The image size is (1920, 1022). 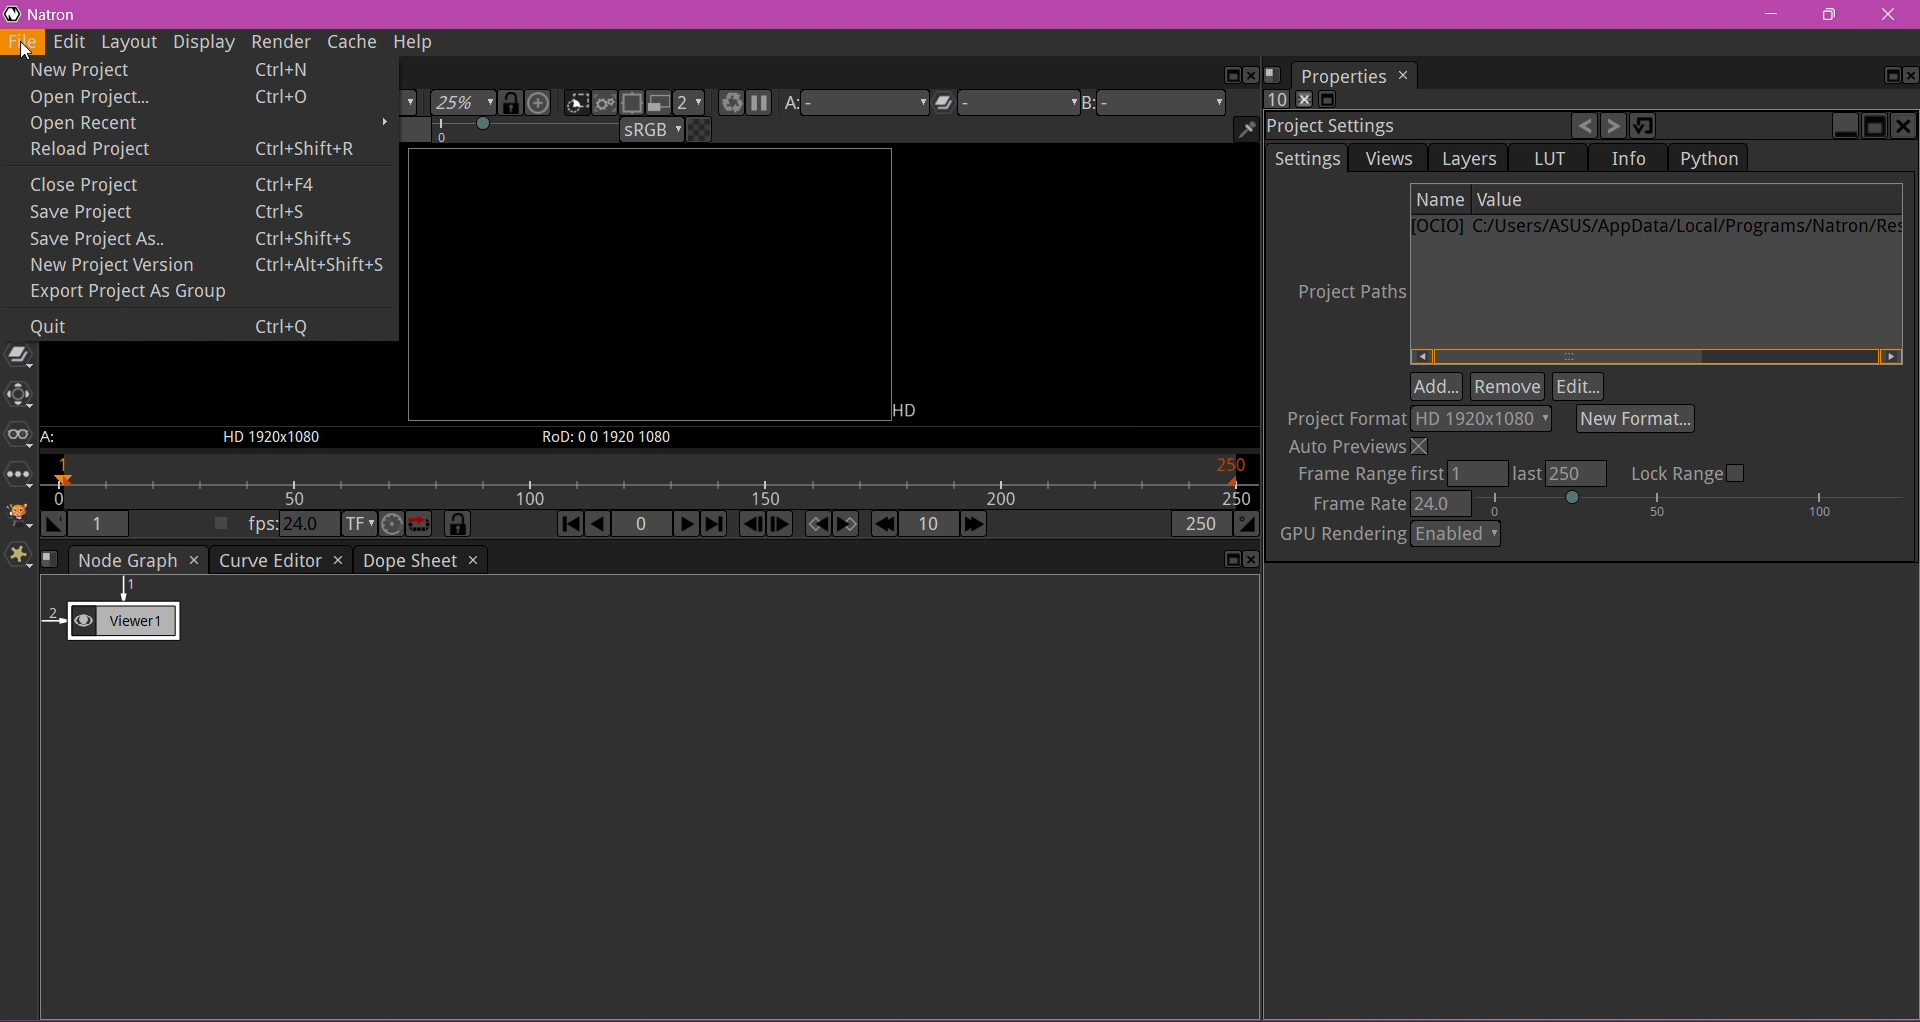 What do you see at coordinates (1581, 126) in the screenshot?
I see `Undo the last change made to this operator` at bounding box center [1581, 126].